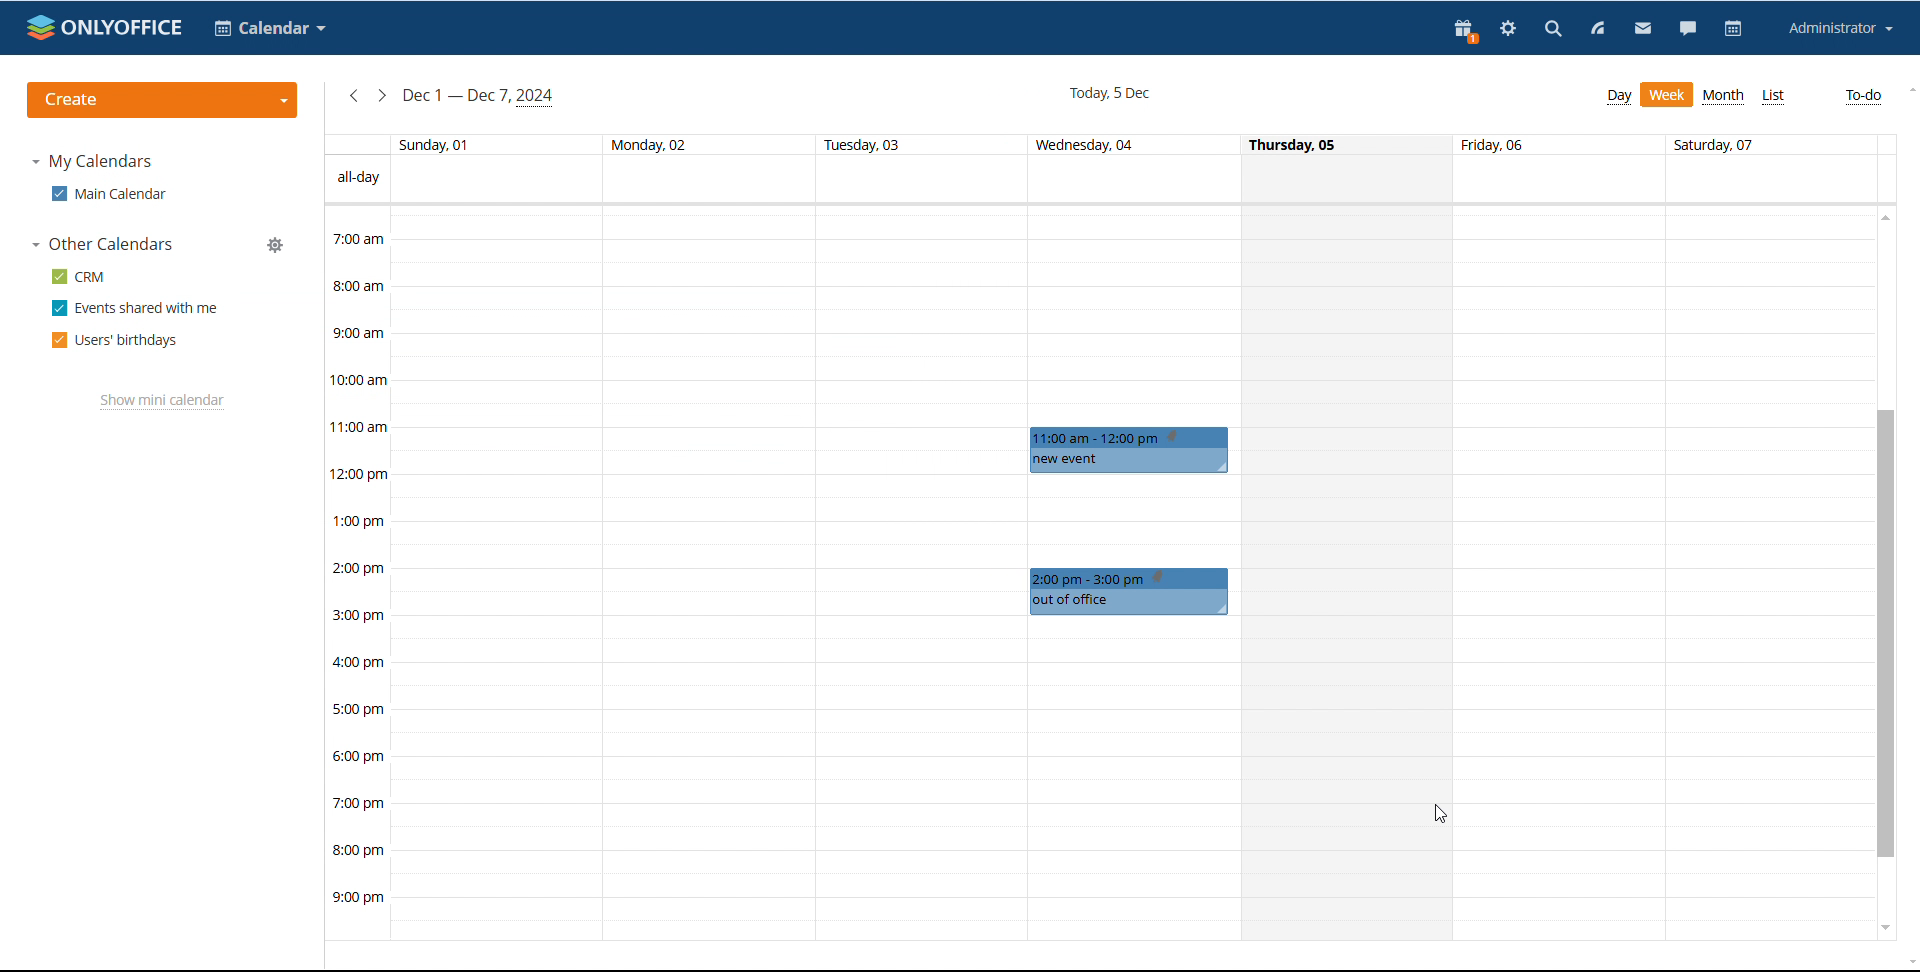 The image size is (1920, 972). Describe the element at coordinates (1668, 393) in the screenshot. I see `30 min span` at that location.